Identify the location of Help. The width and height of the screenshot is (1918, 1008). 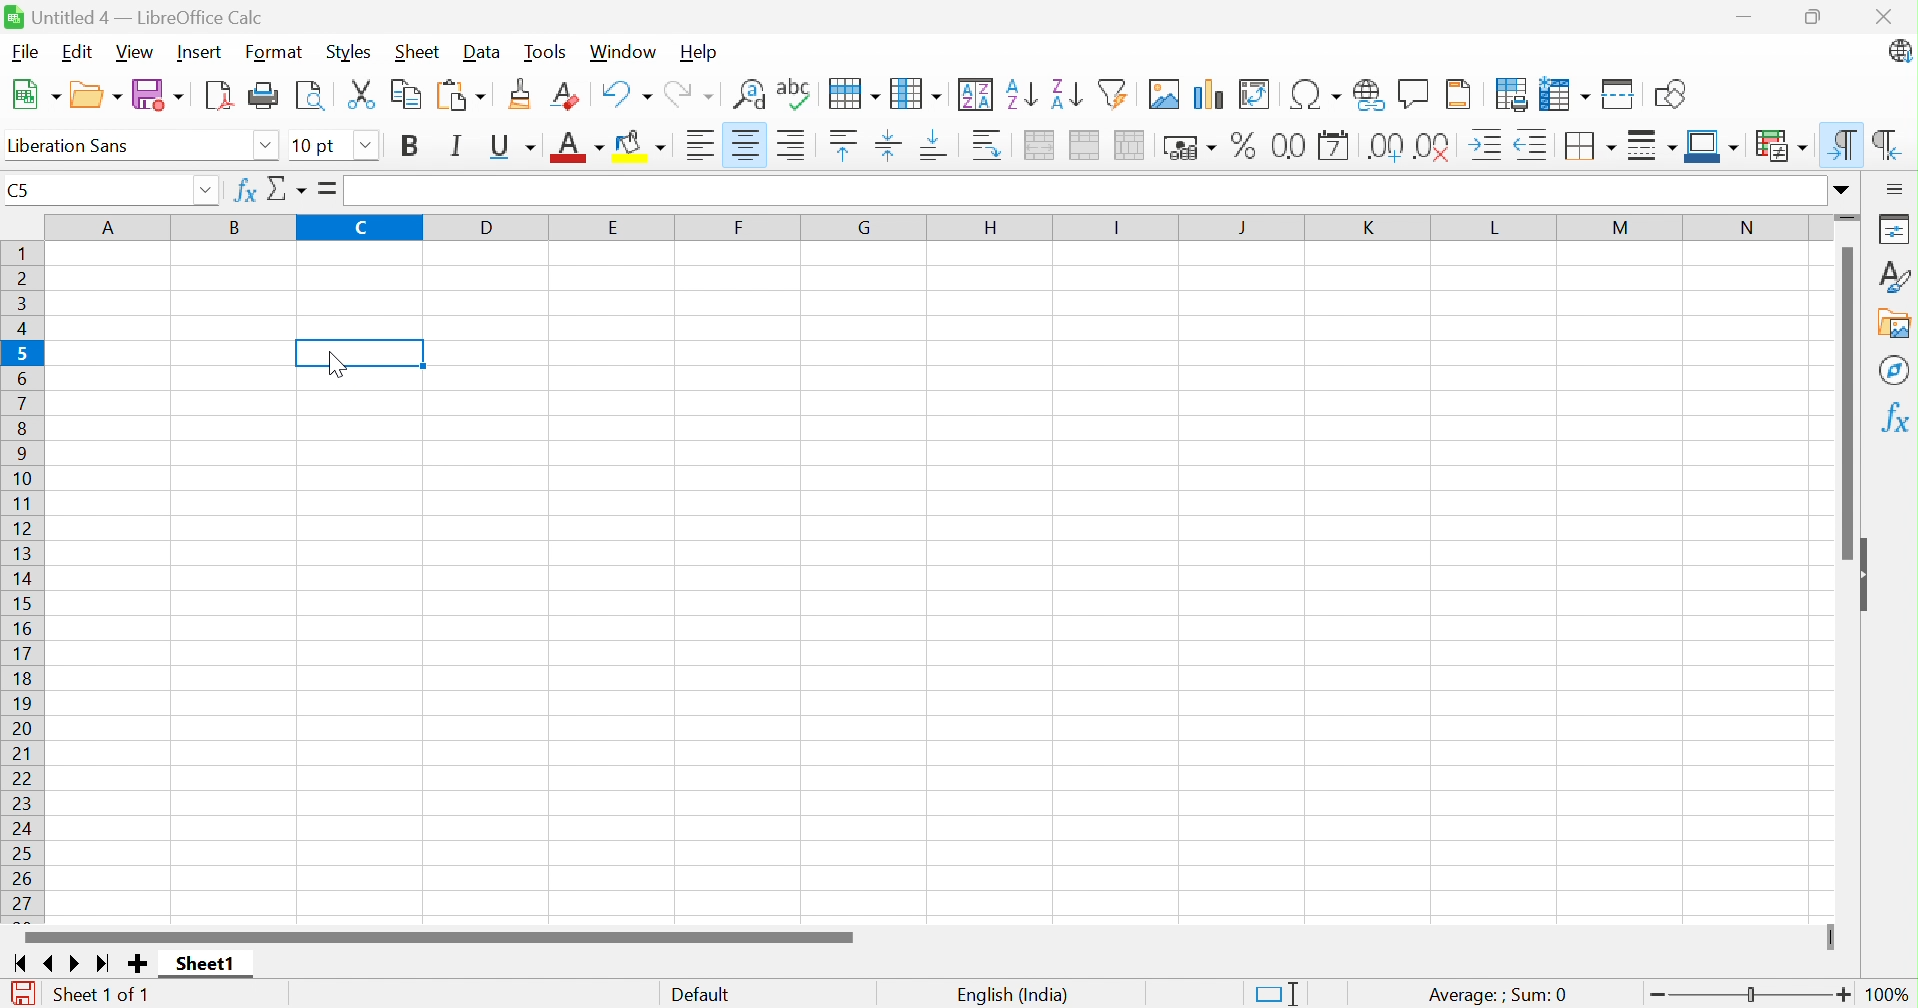
(701, 53).